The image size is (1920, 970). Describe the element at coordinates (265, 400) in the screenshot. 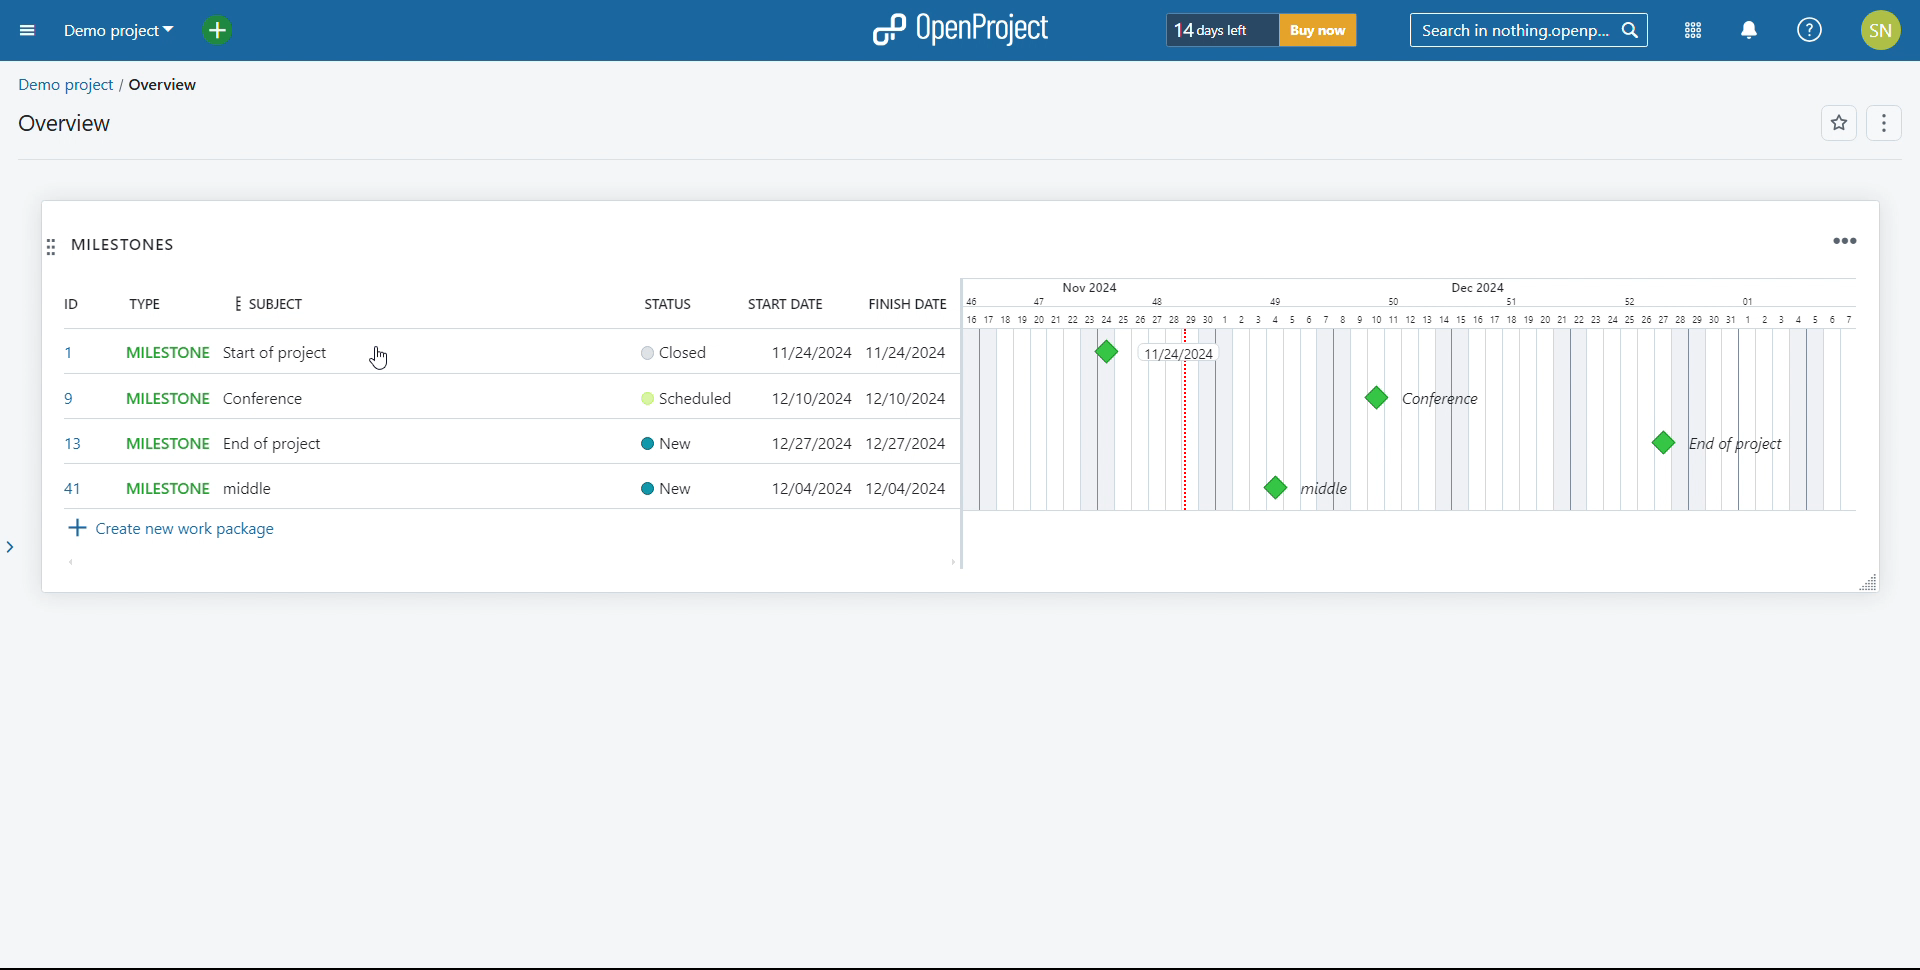

I see `conference` at that location.